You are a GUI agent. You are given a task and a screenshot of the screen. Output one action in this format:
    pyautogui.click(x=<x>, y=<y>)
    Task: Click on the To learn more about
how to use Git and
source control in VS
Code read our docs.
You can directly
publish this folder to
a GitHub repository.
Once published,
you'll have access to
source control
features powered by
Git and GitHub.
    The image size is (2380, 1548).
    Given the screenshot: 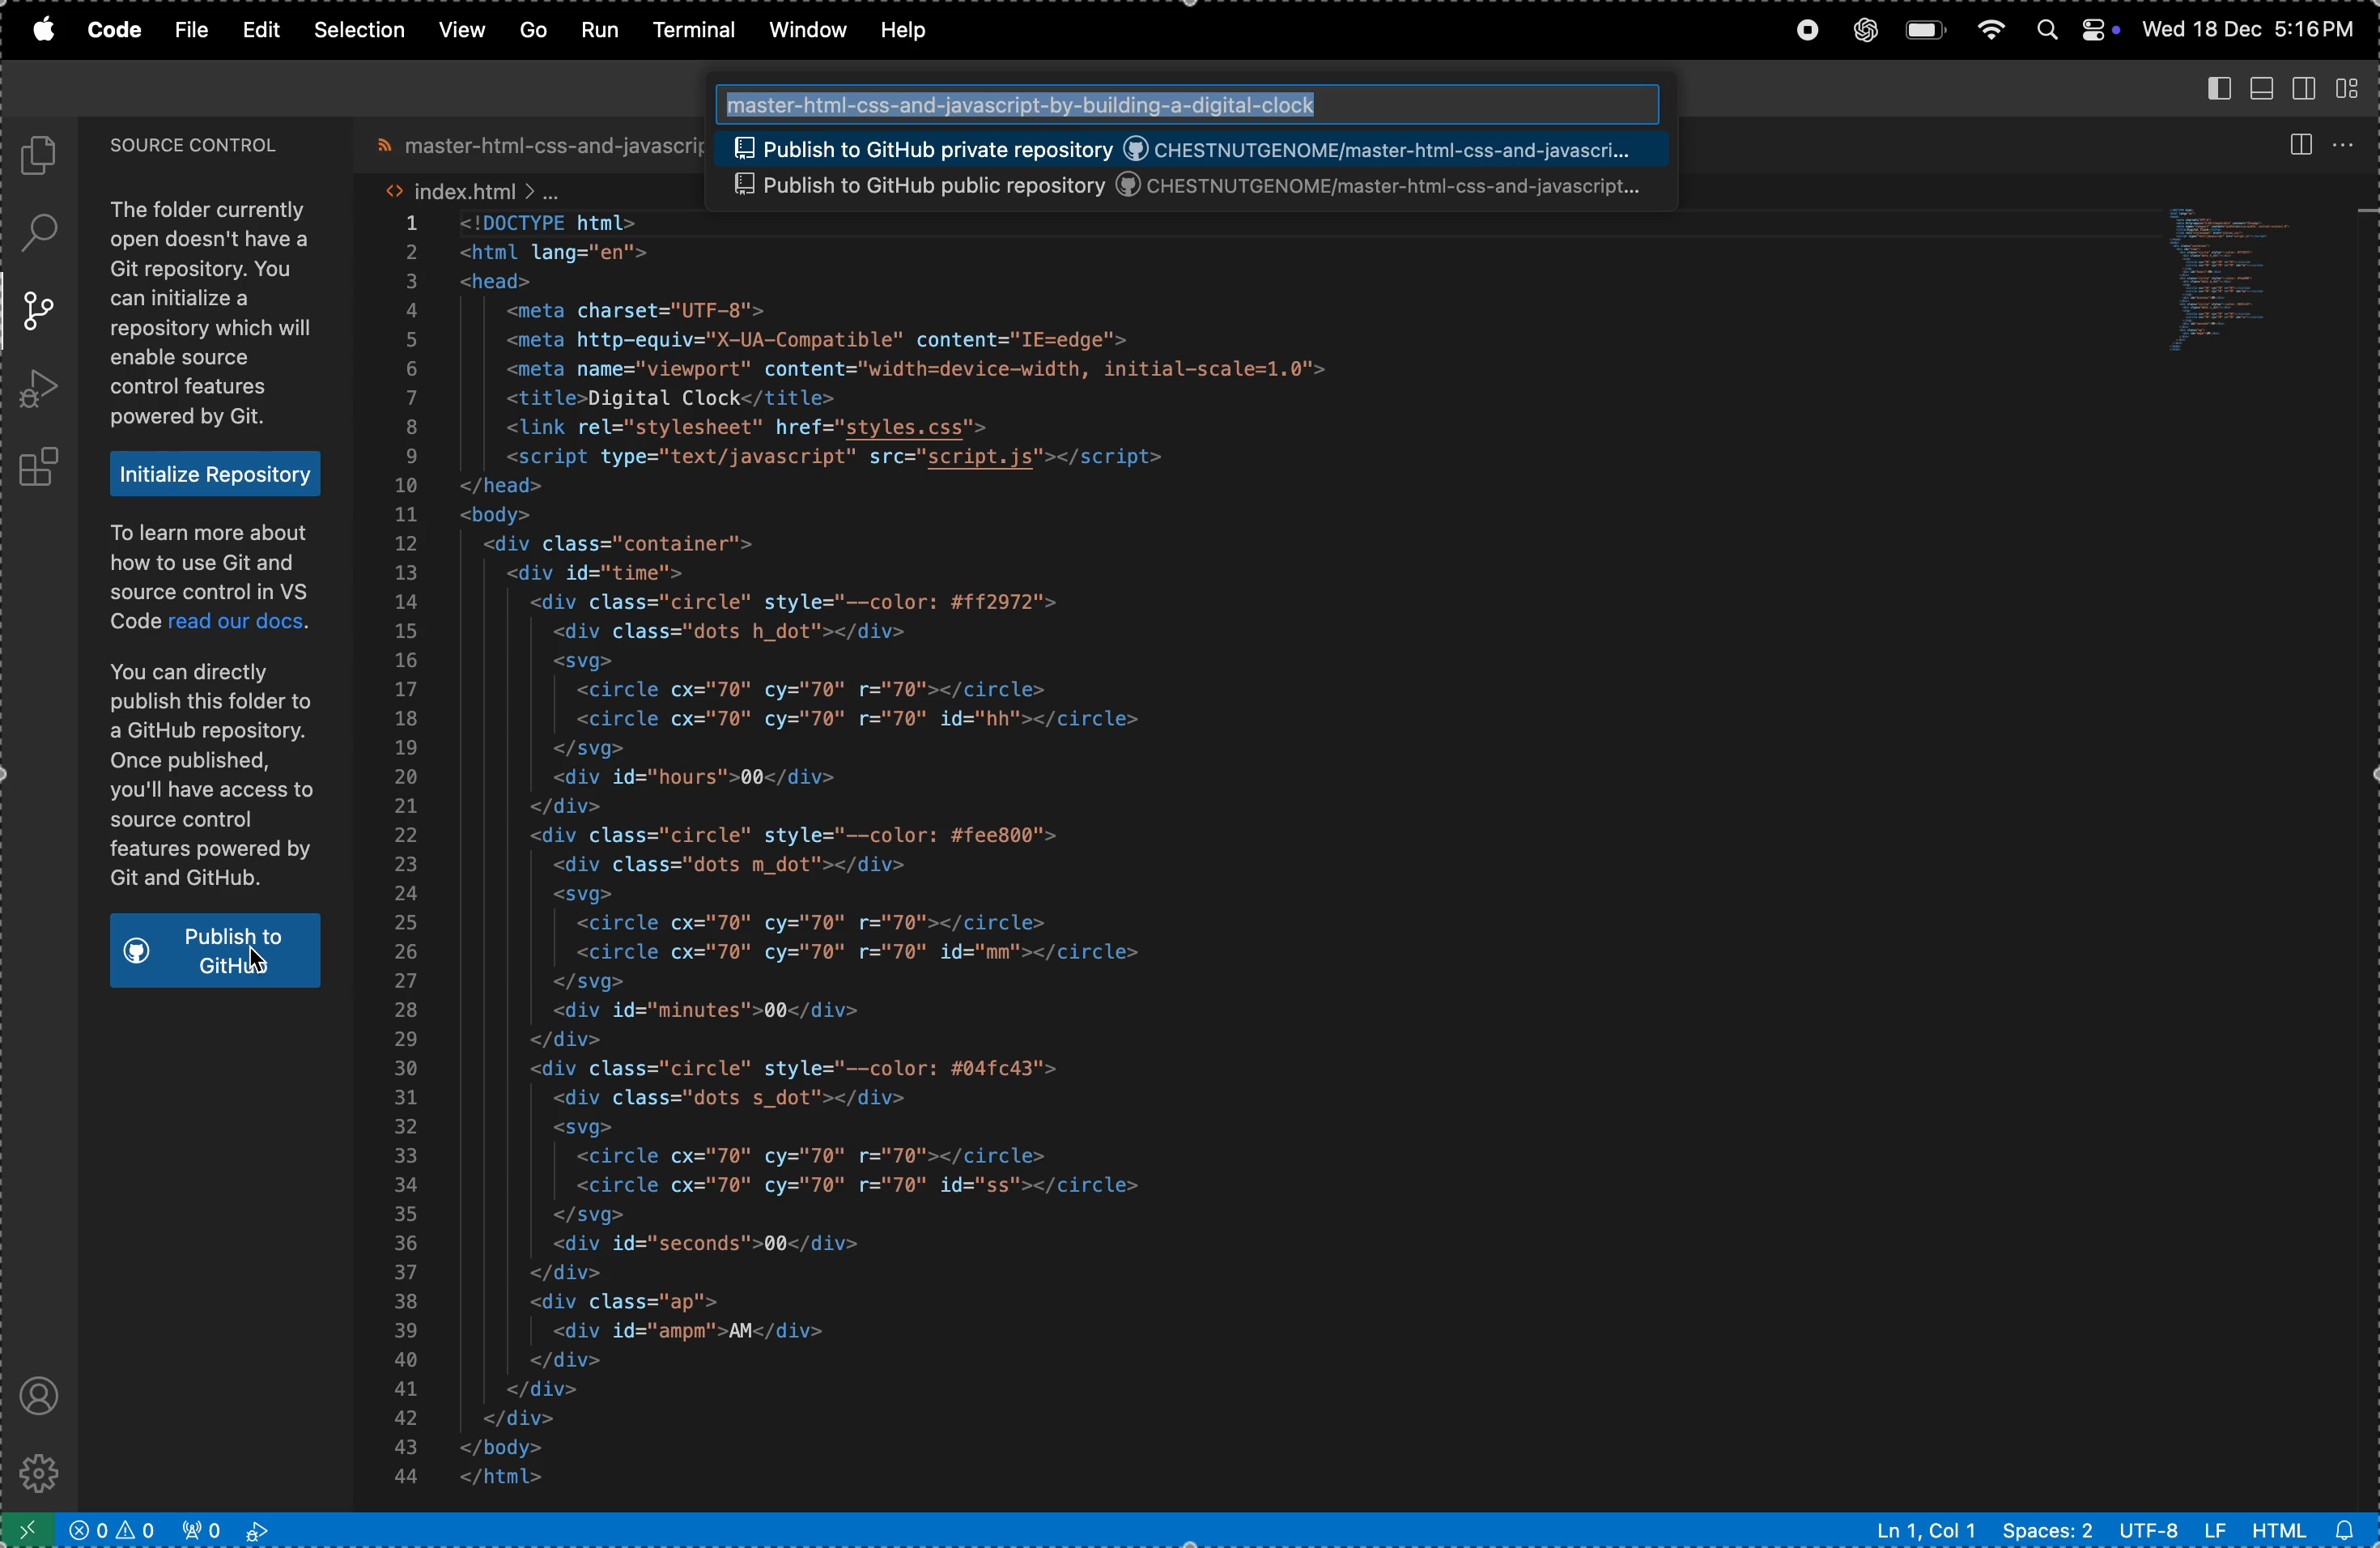 What is the action you would take?
    pyautogui.click(x=214, y=708)
    